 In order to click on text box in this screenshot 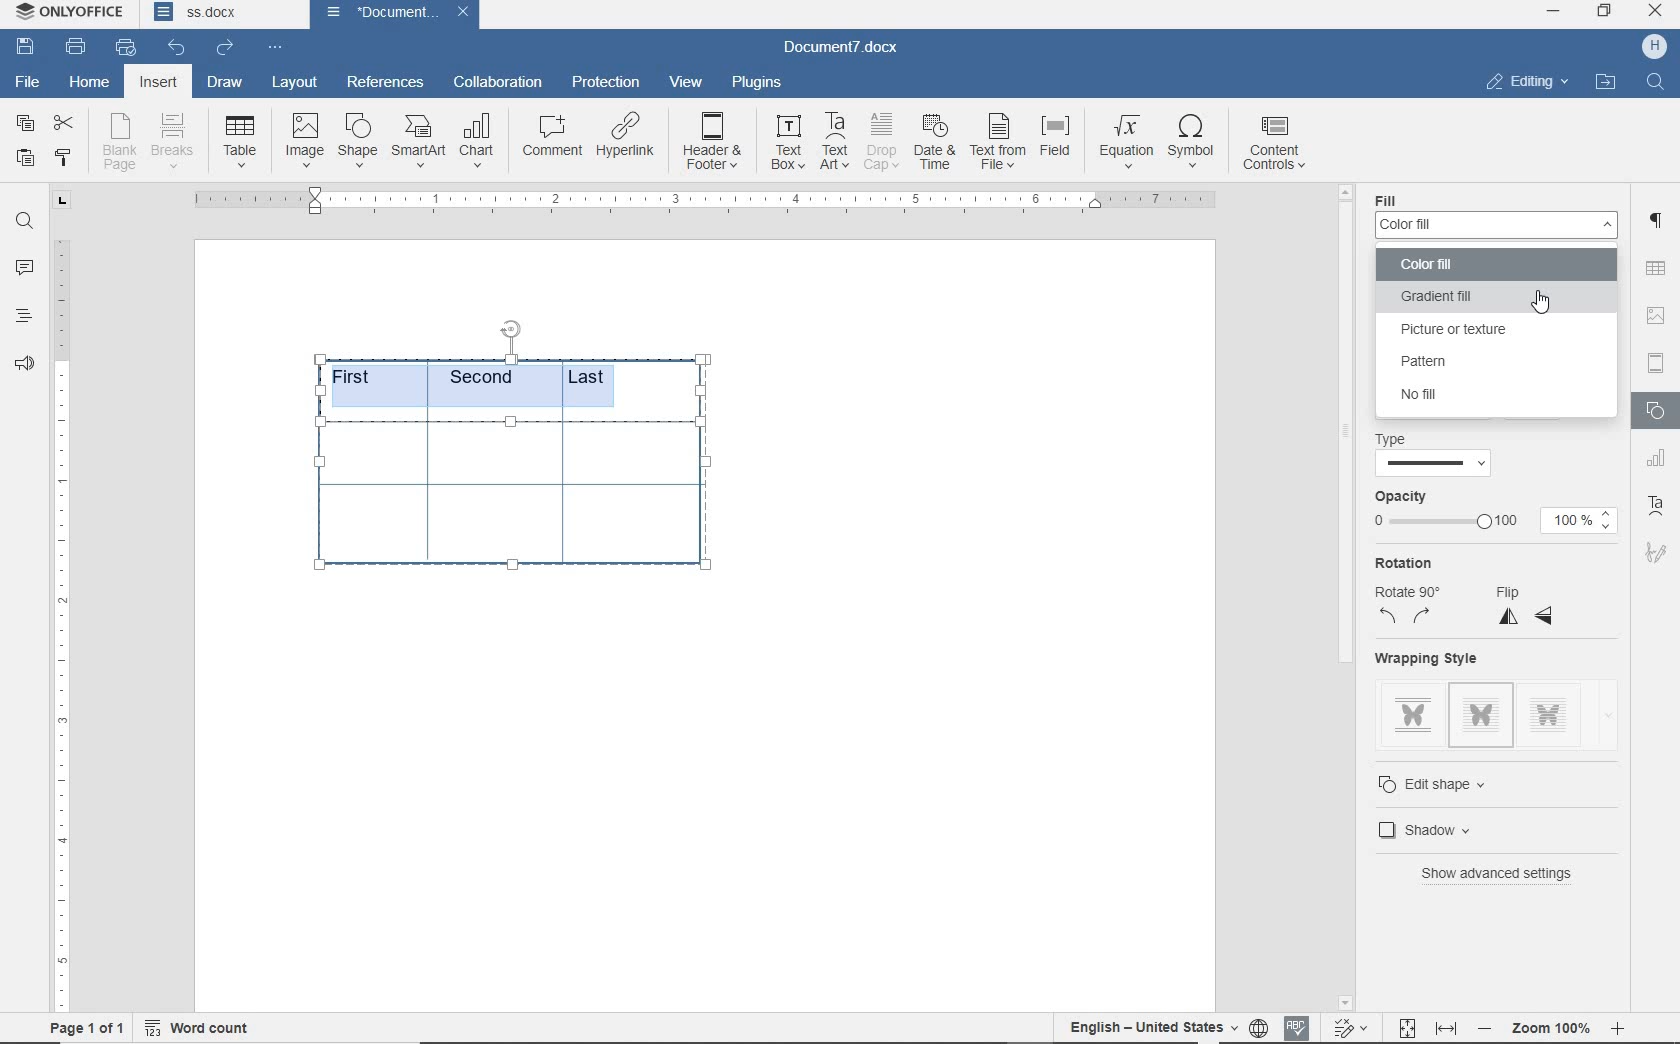, I will do `click(786, 142)`.